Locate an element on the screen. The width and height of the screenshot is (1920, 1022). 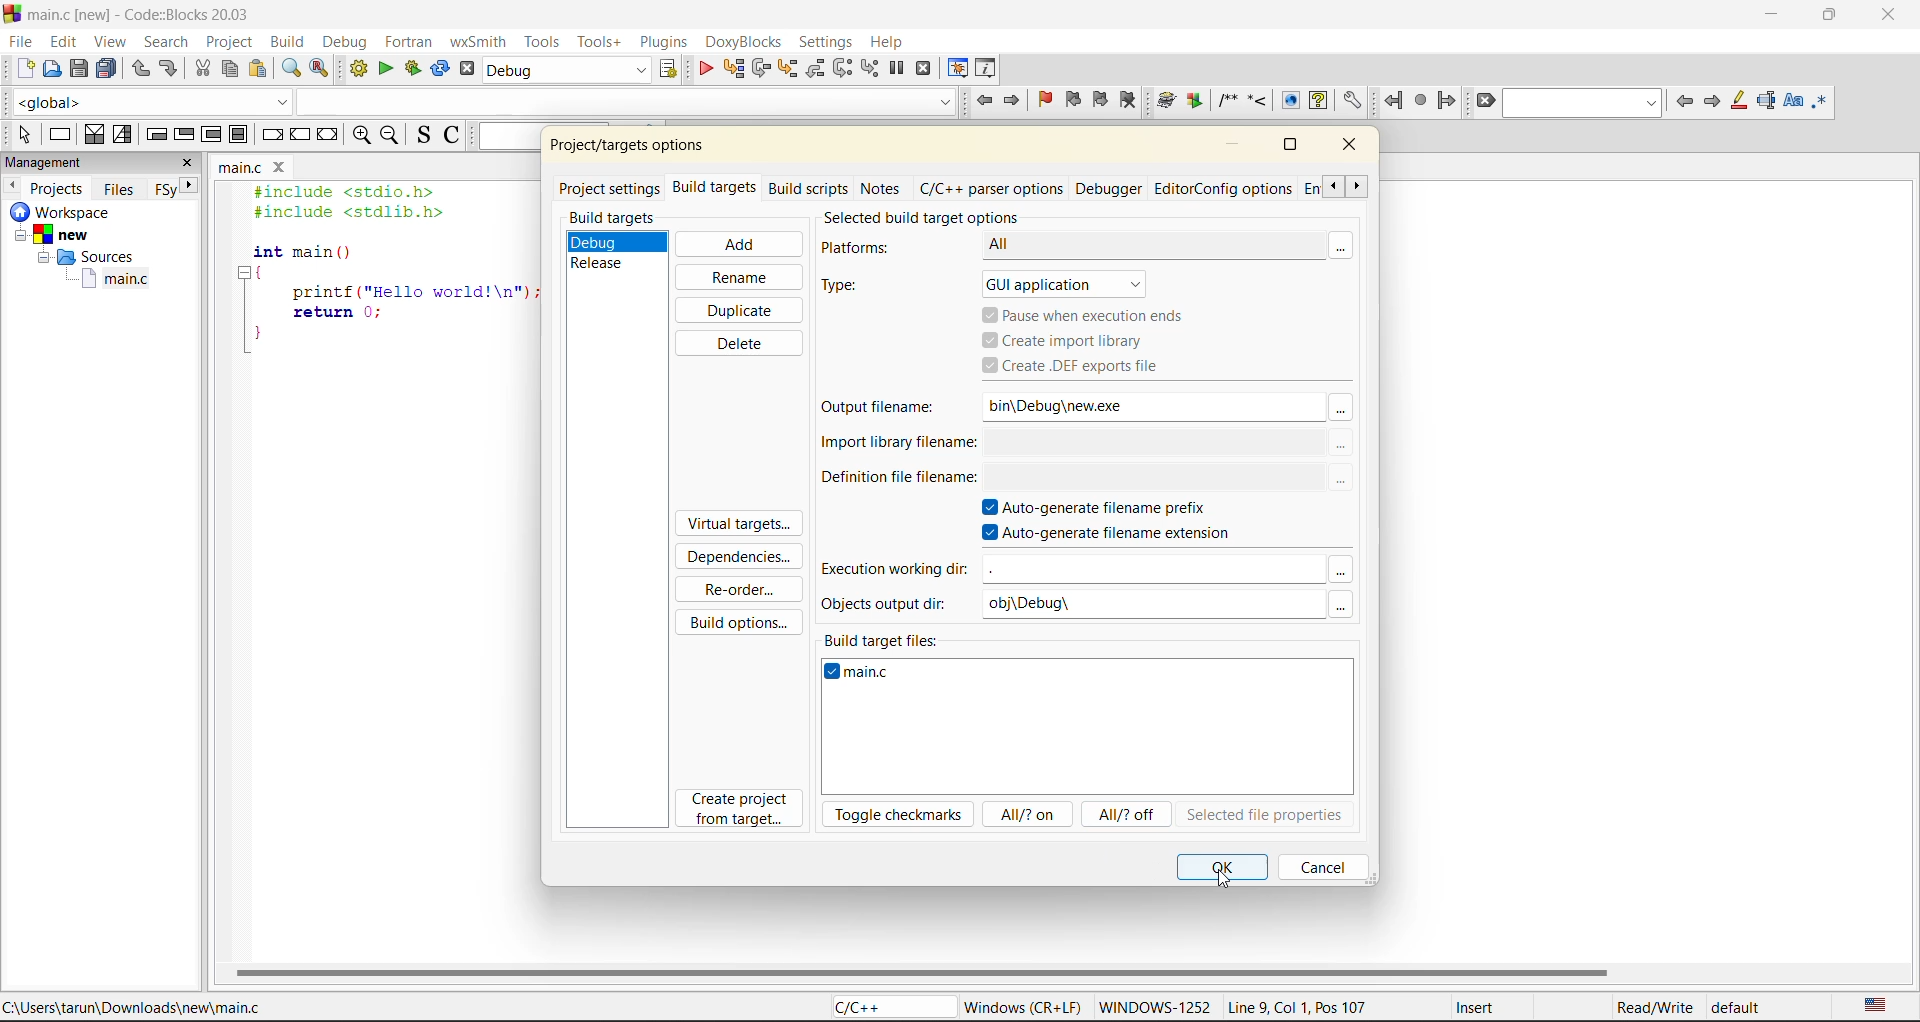
build targets is located at coordinates (718, 190).